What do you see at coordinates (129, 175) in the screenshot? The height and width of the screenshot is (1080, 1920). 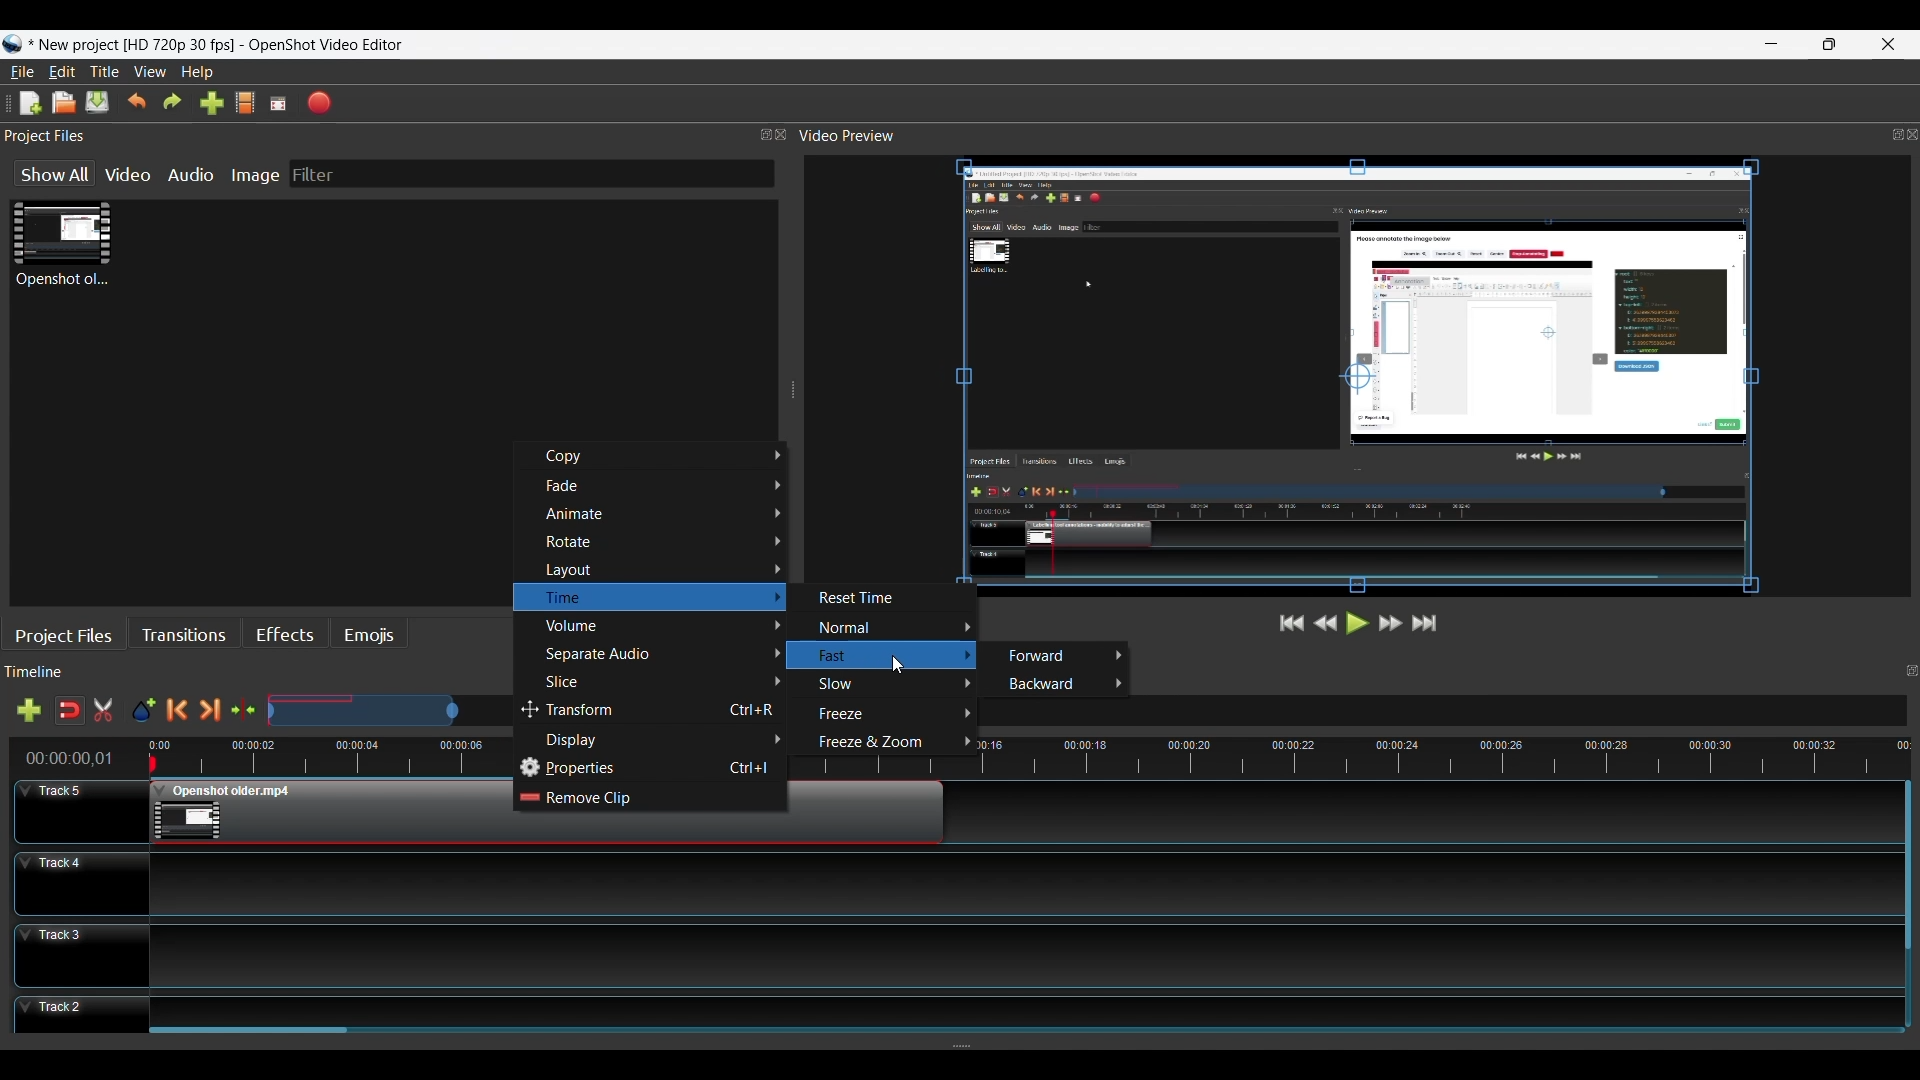 I see `Video` at bounding box center [129, 175].